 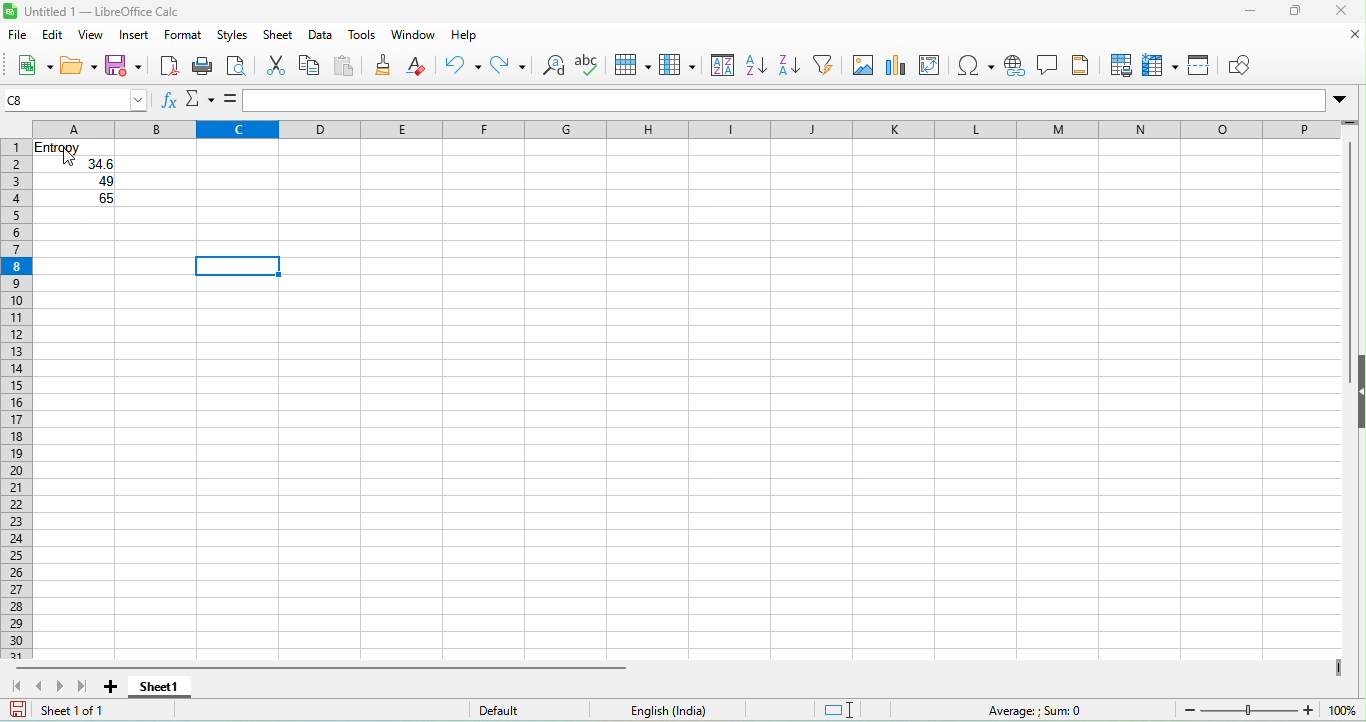 I want to click on sort ascending , so click(x=758, y=68).